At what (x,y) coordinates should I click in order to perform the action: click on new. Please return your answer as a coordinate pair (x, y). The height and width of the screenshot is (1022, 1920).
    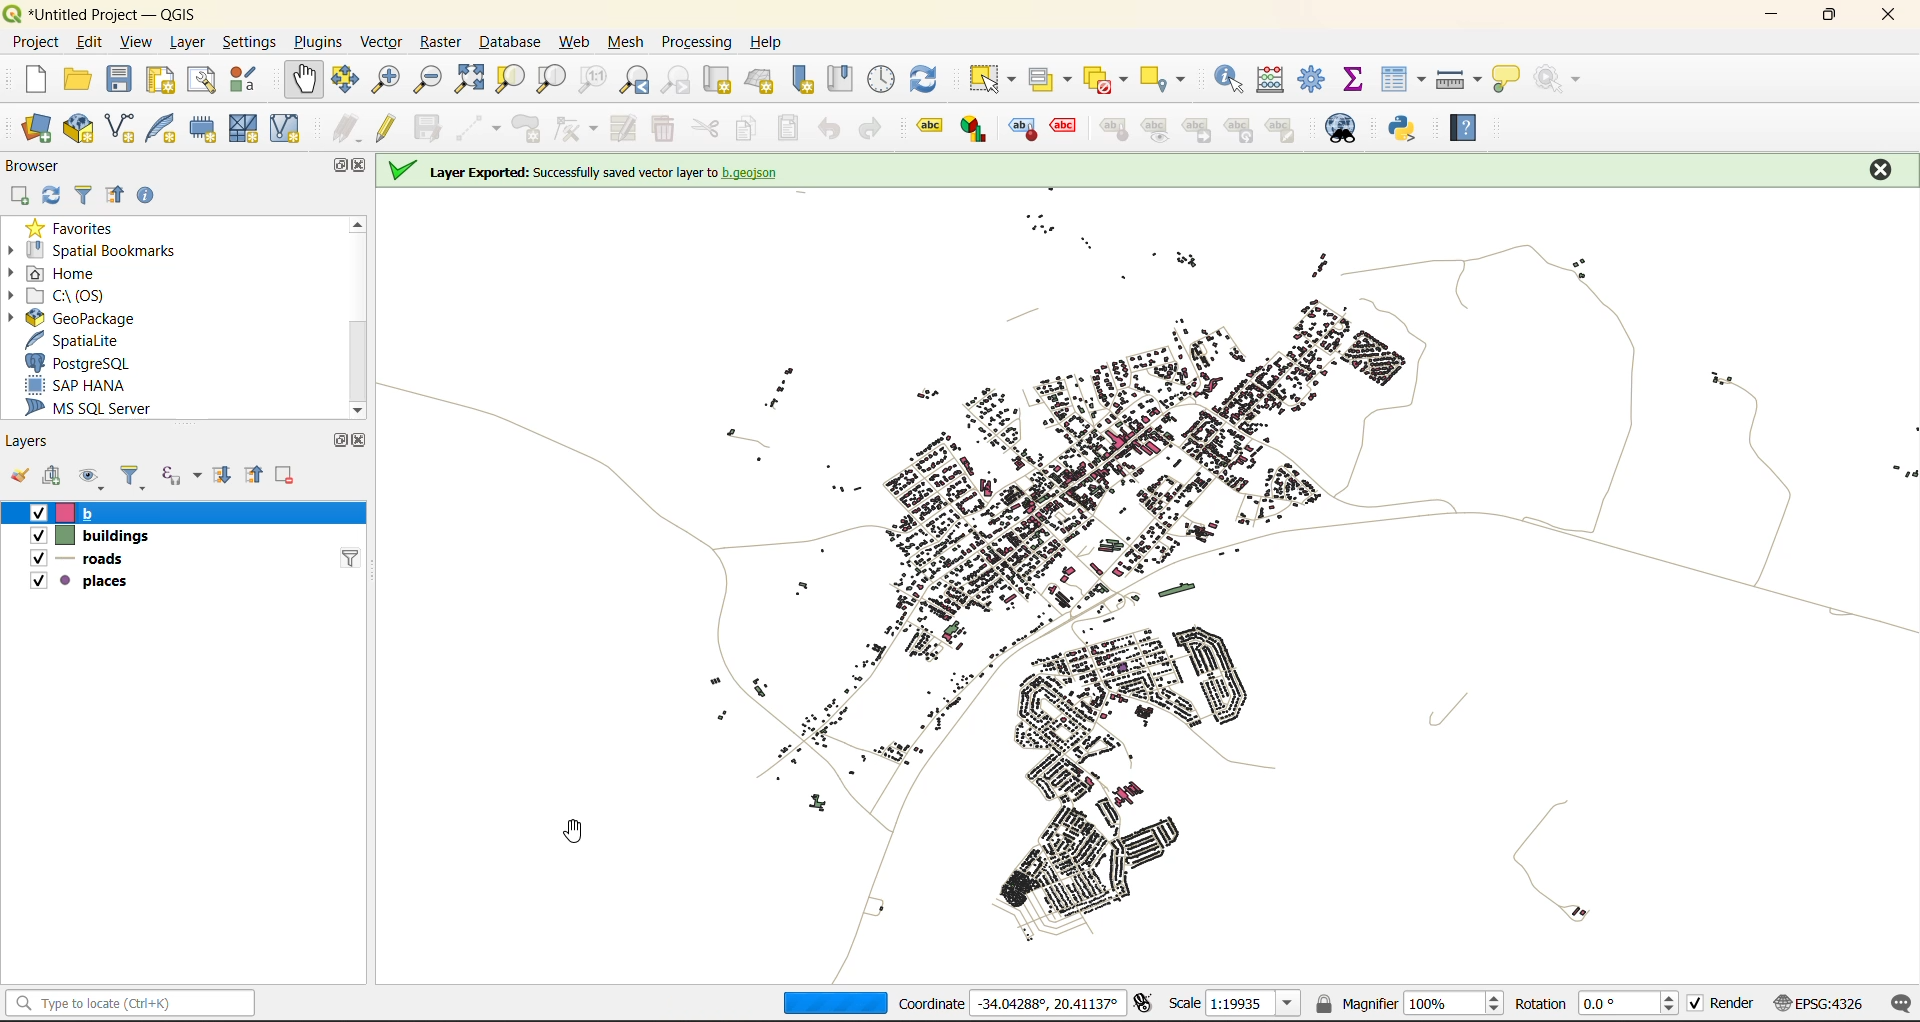
    Looking at the image, I should click on (35, 80).